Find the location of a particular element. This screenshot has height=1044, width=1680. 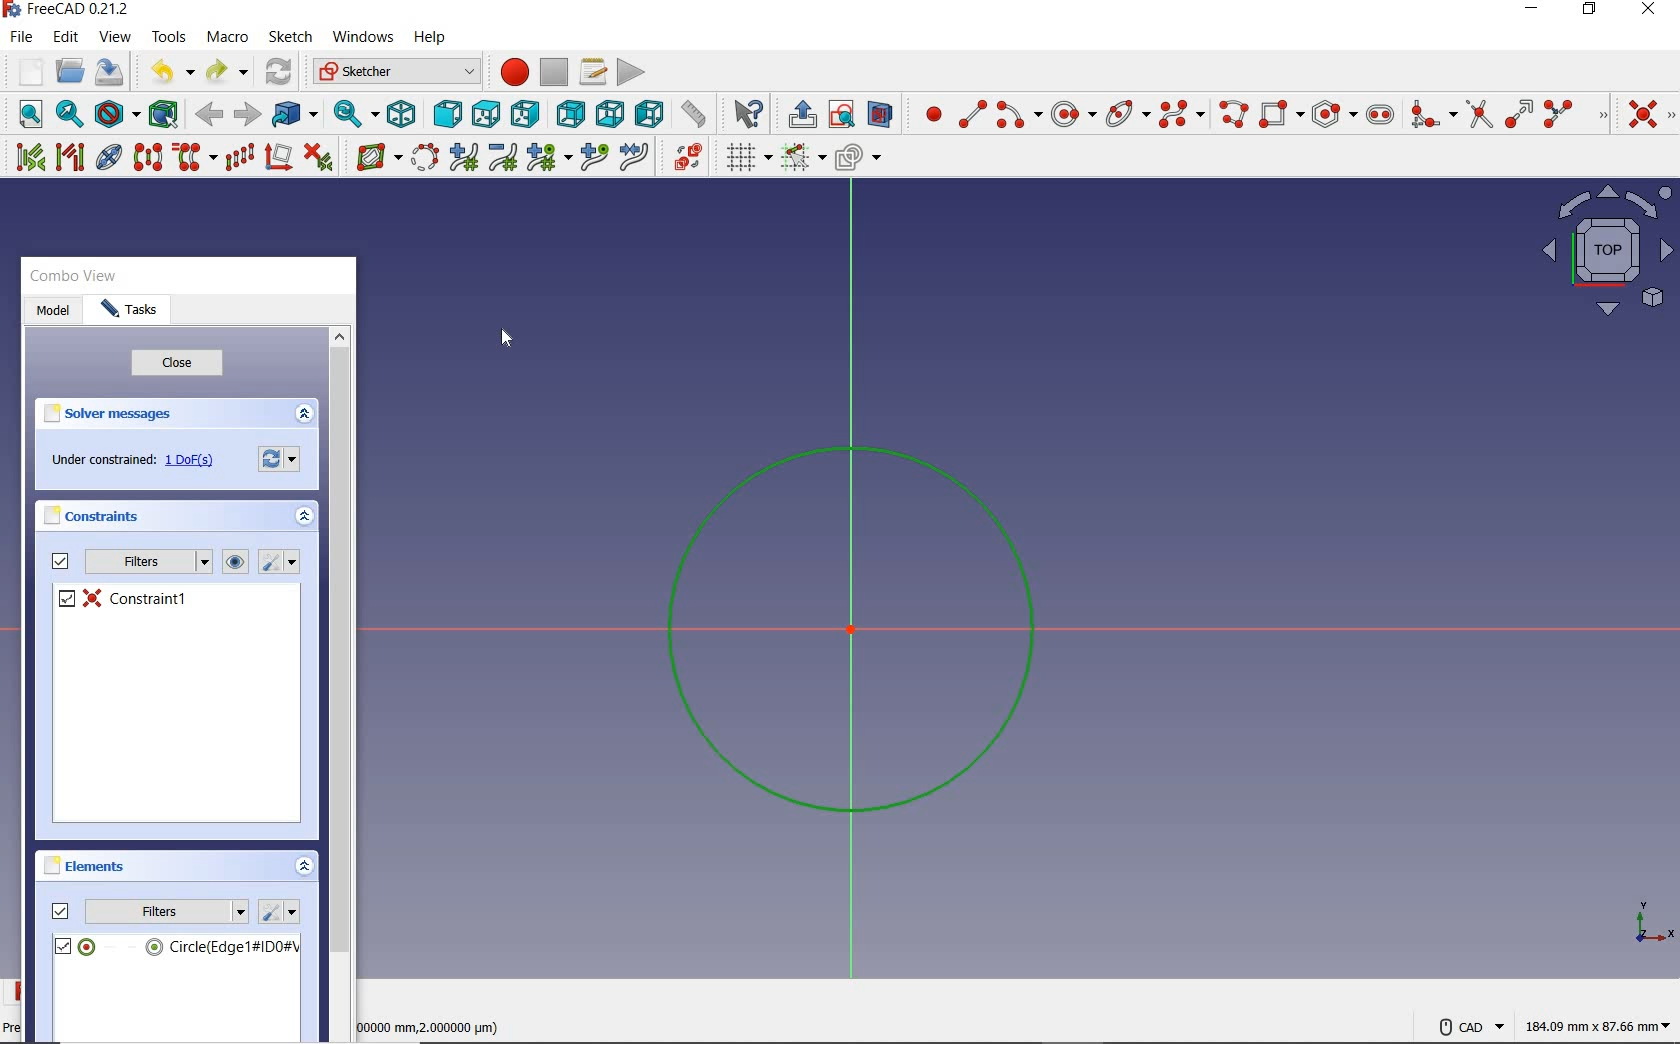

coordinate is located at coordinates (1652, 922).